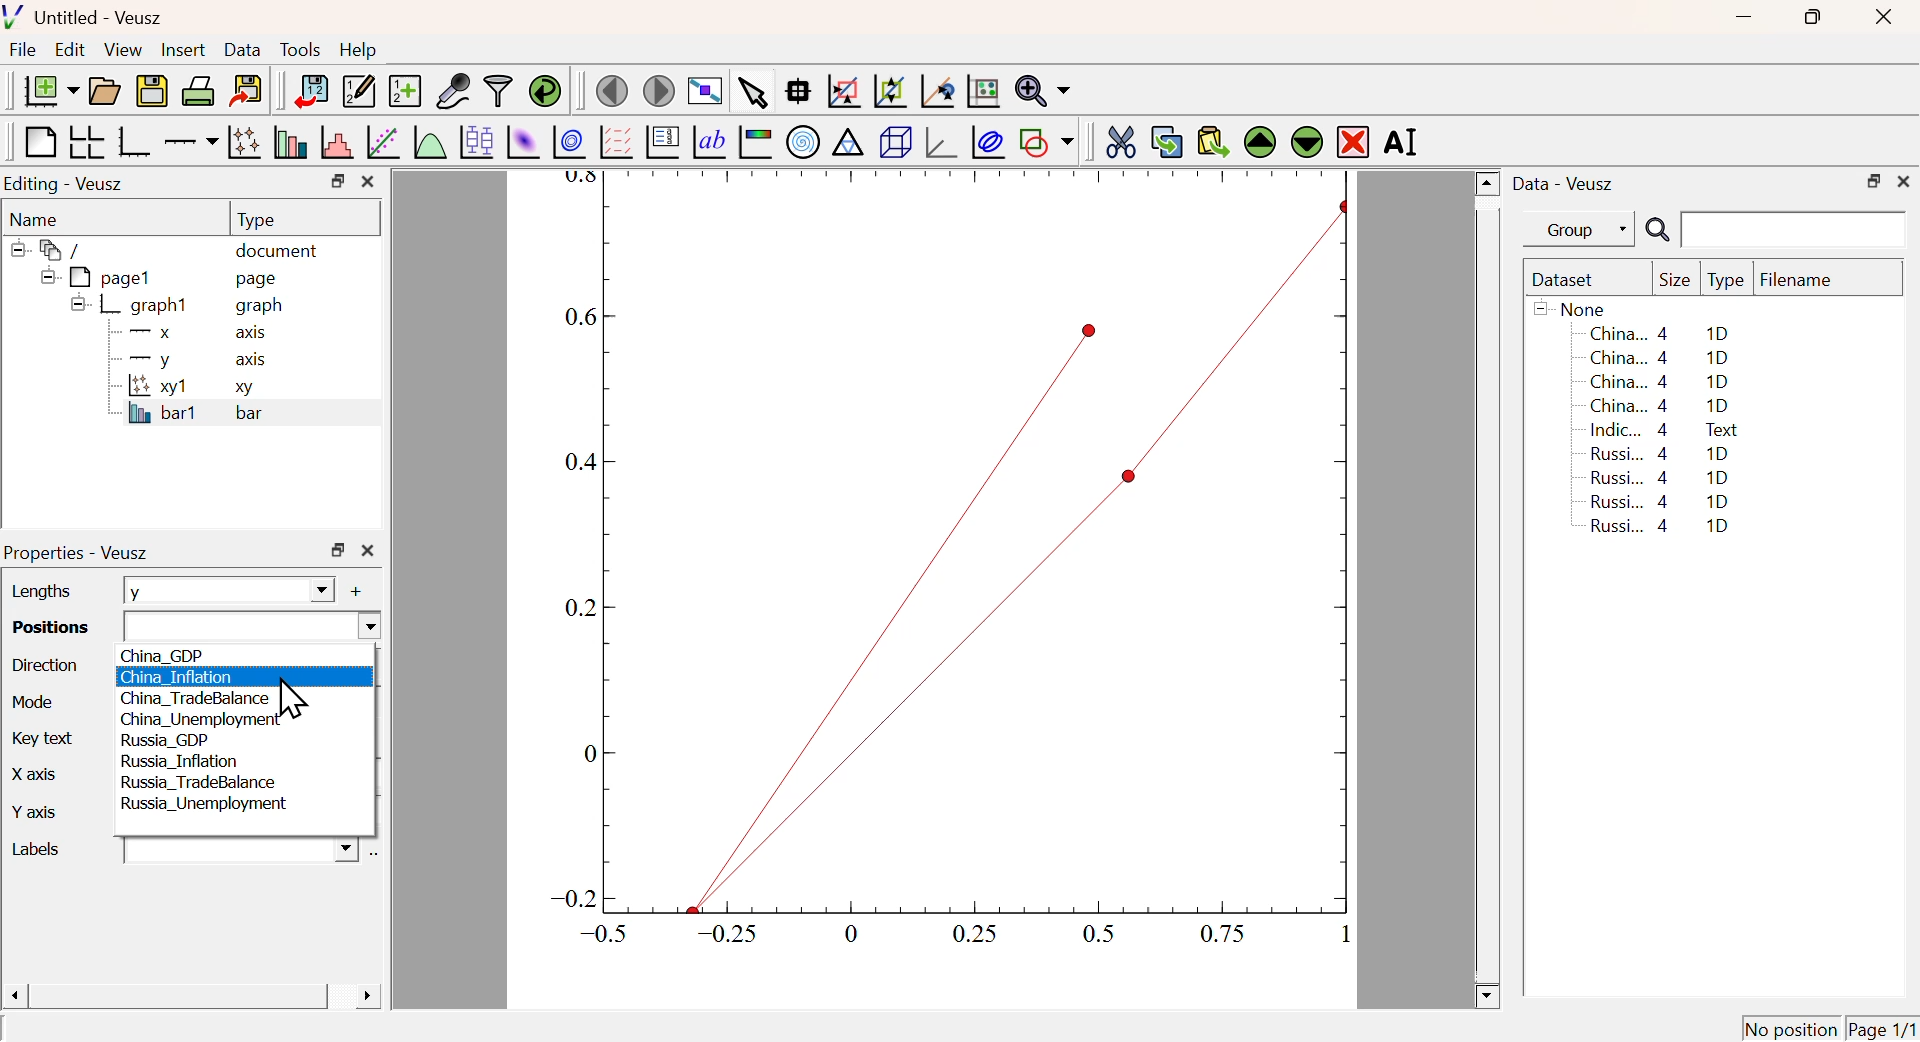  Describe the element at coordinates (1166, 142) in the screenshot. I see `Copy` at that location.